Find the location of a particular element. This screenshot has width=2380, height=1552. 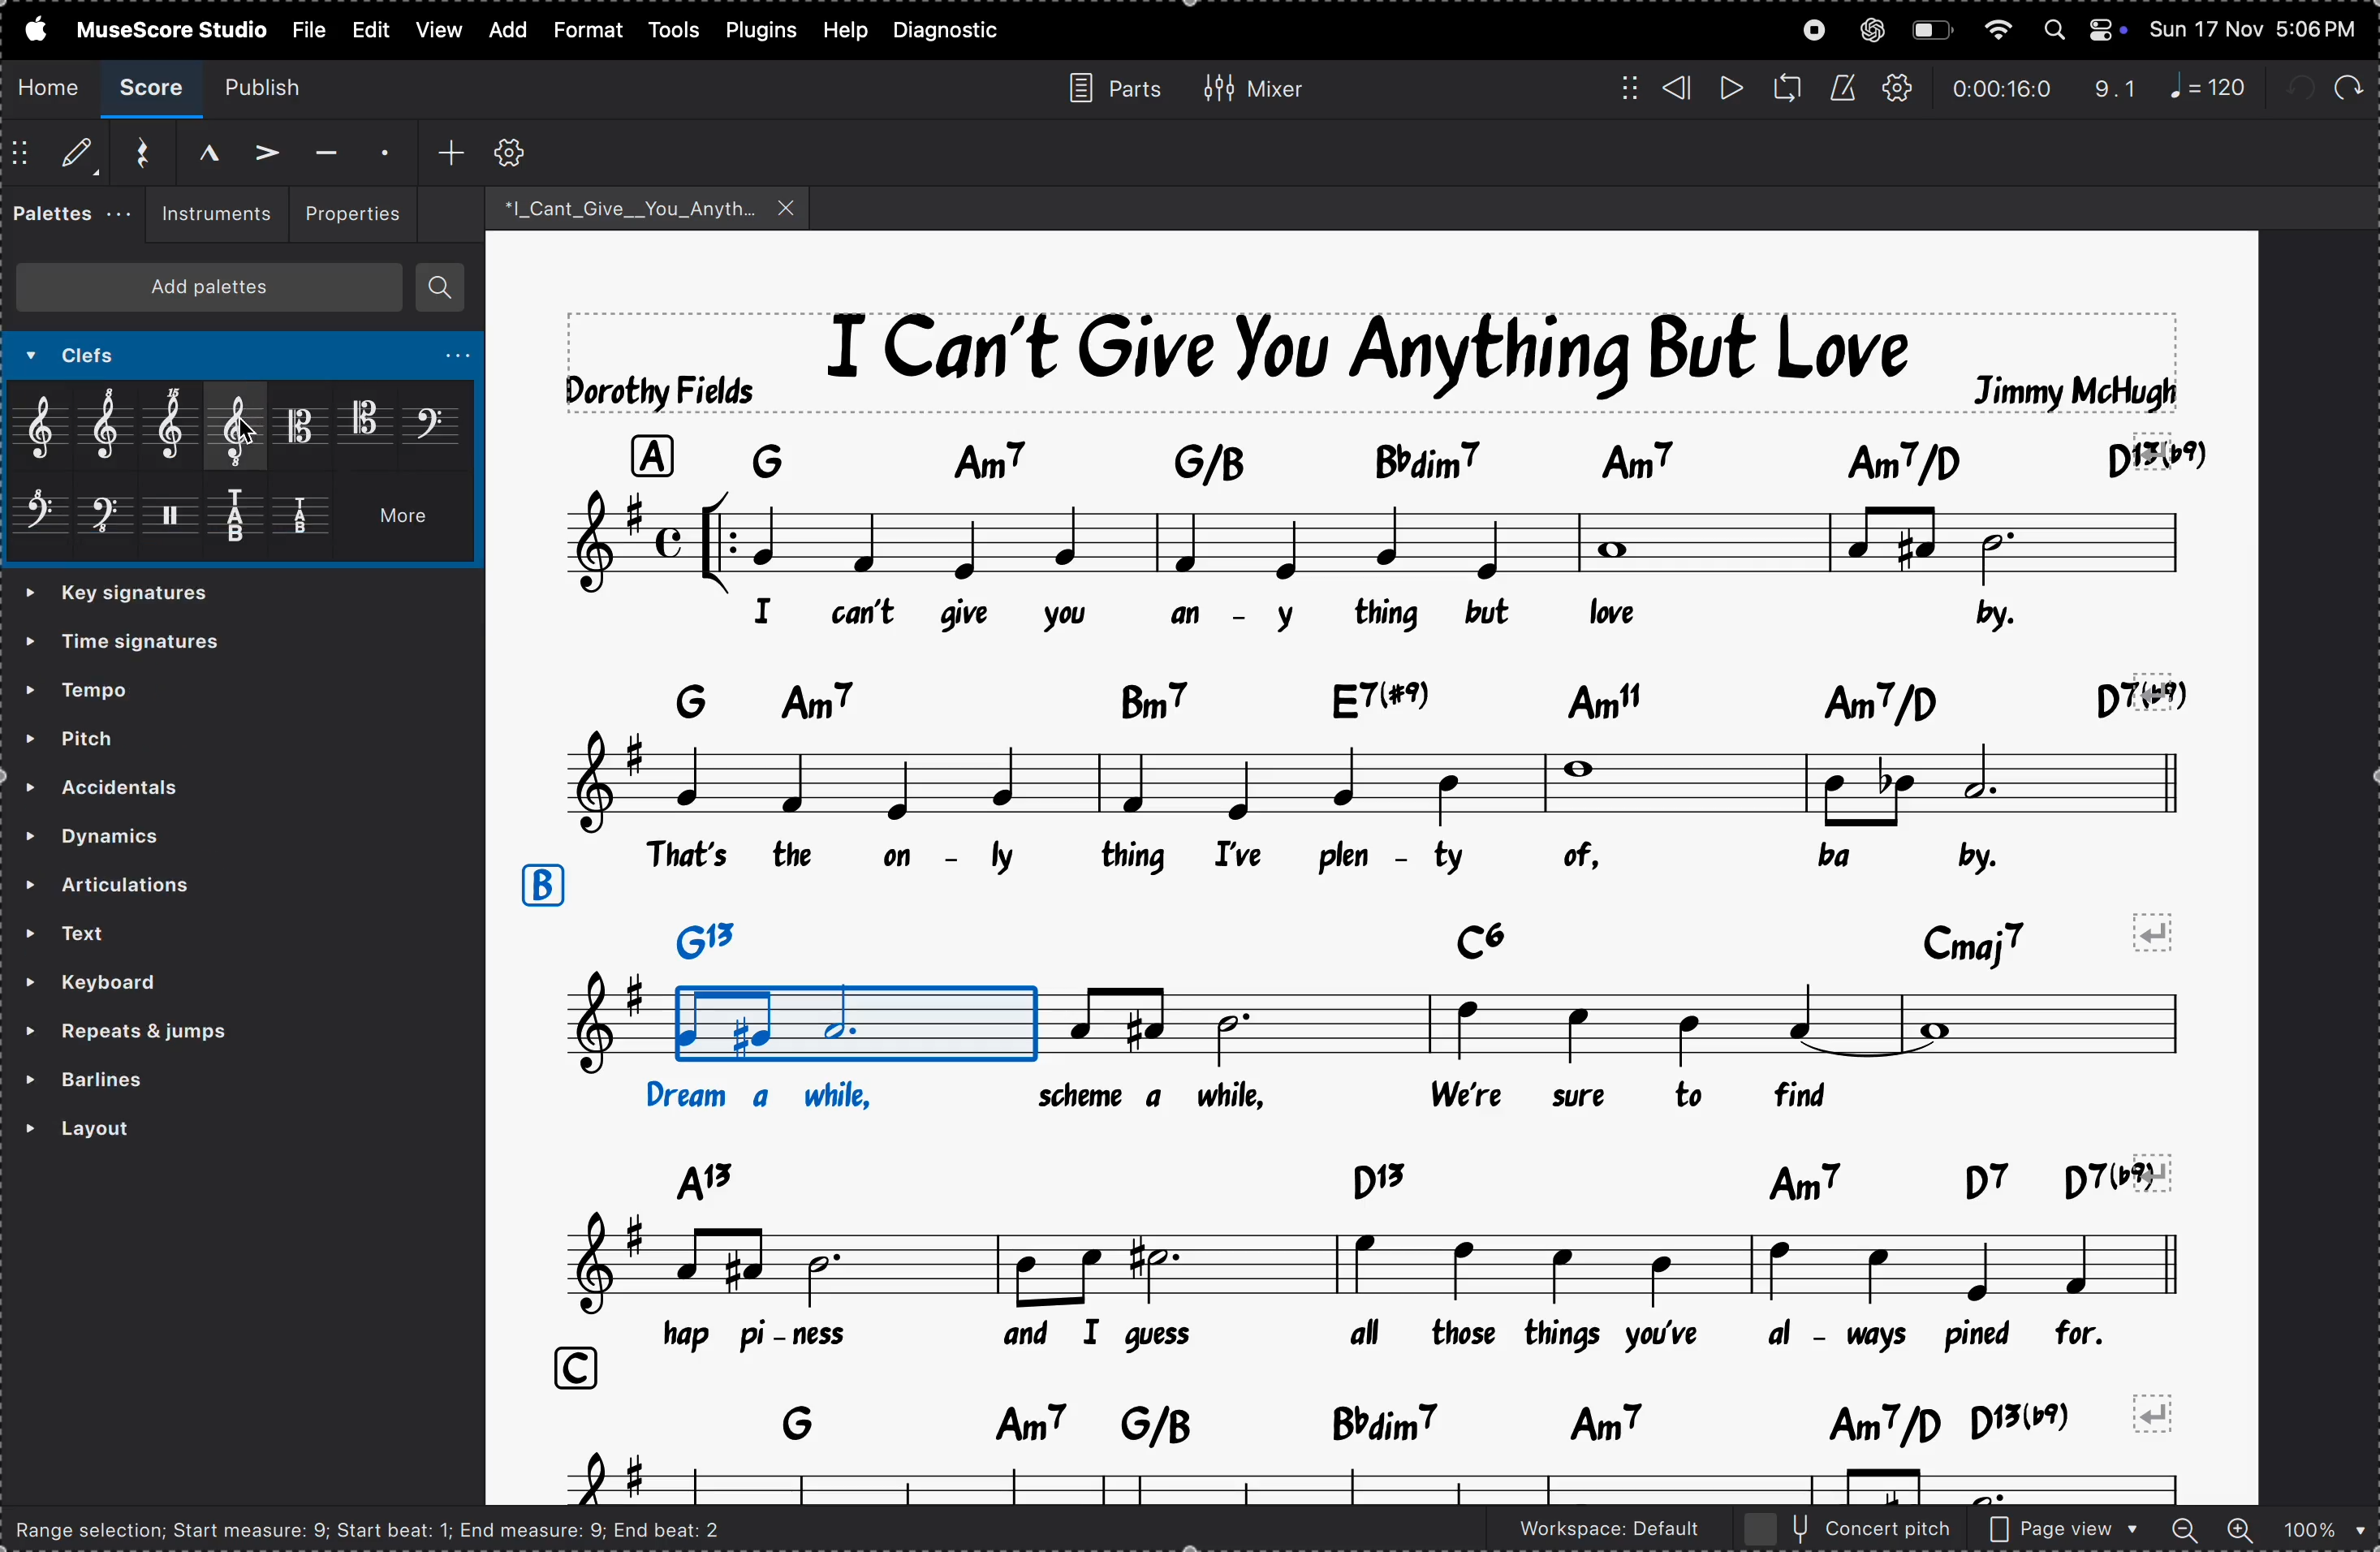

help is located at coordinates (844, 30).